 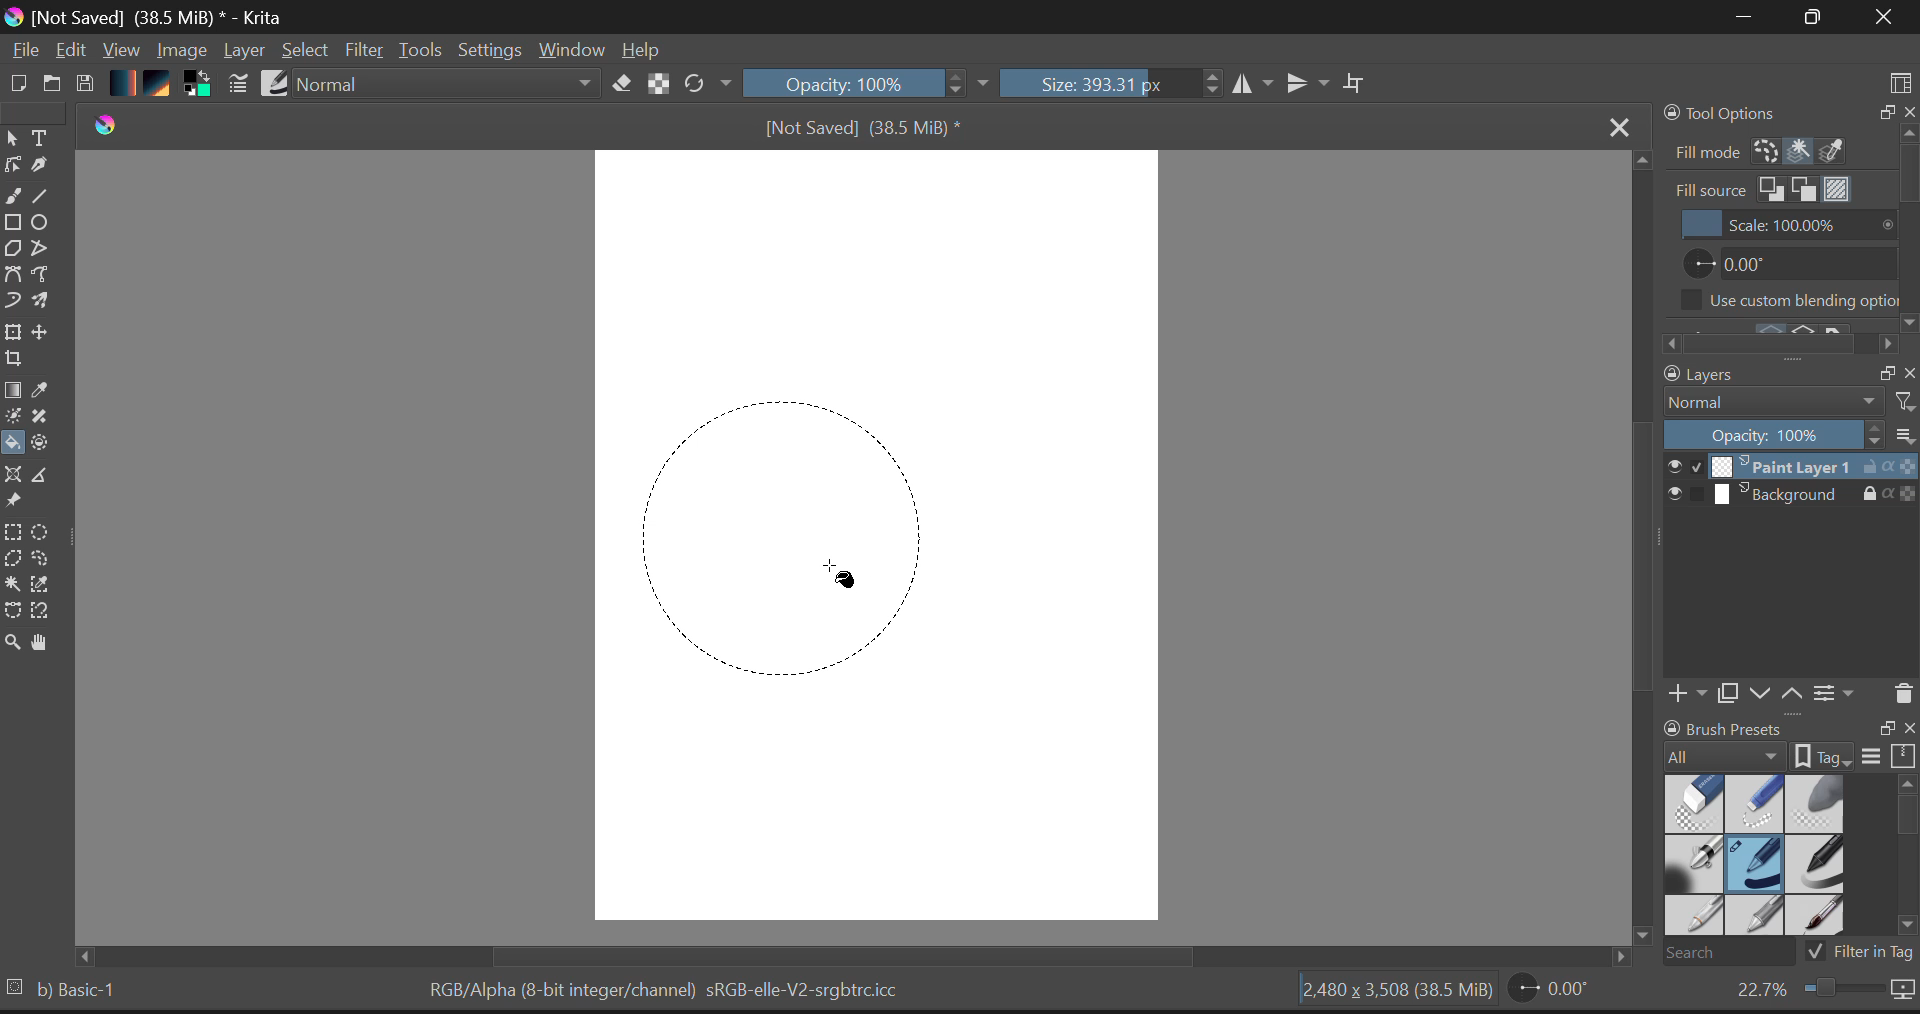 What do you see at coordinates (149, 17) in the screenshot?
I see `Window Title` at bounding box center [149, 17].